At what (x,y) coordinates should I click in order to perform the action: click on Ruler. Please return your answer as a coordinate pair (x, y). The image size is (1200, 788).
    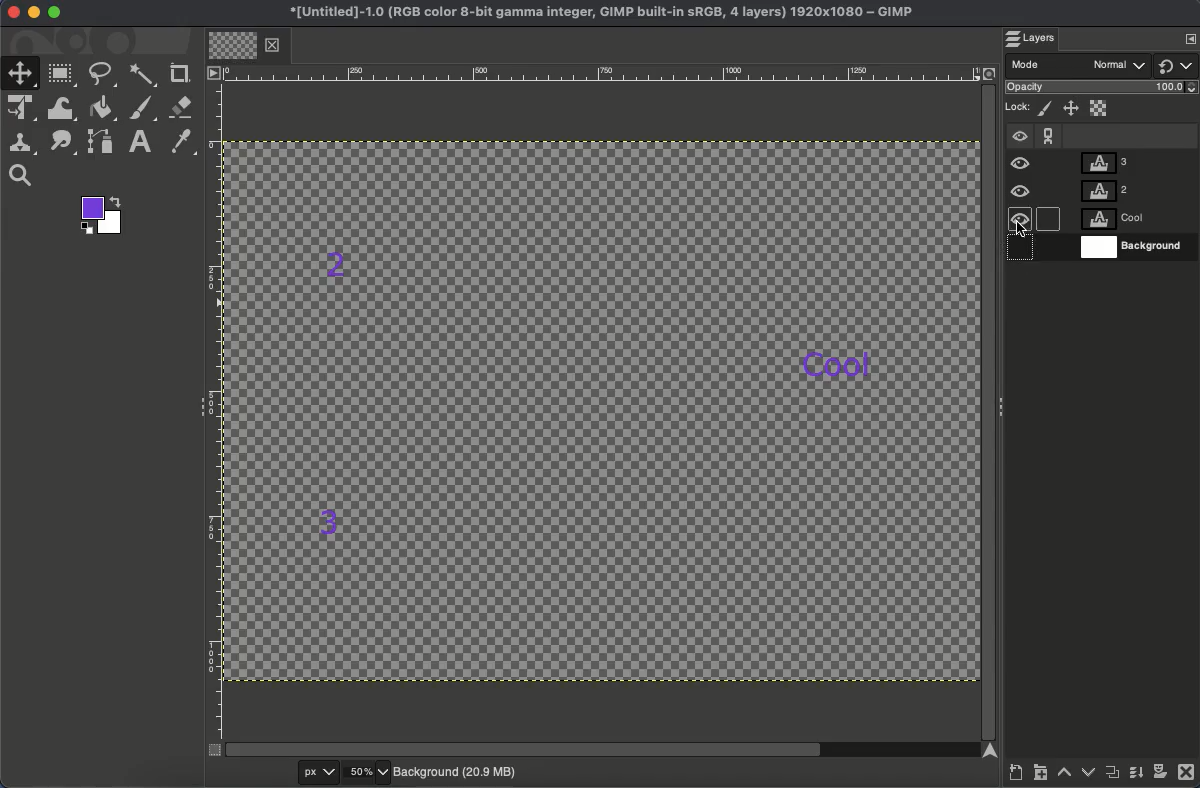
    Looking at the image, I should click on (214, 412).